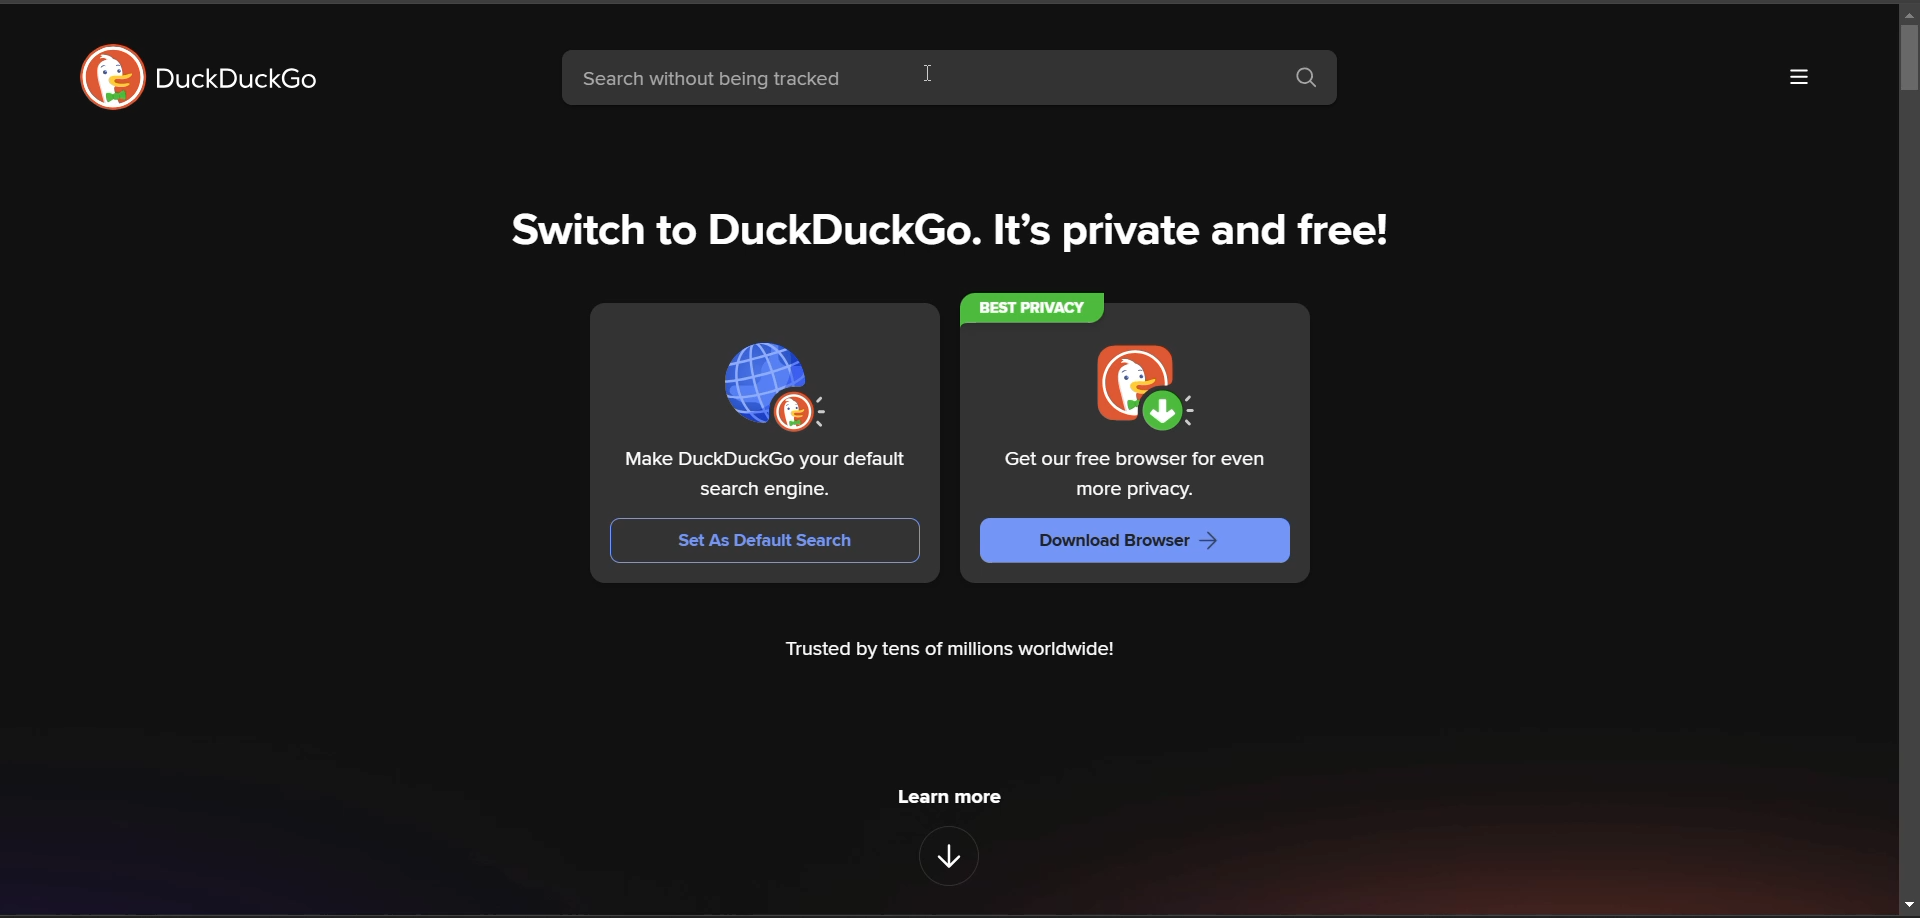 This screenshot has height=918, width=1920. I want to click on BEST PRIVACY, so click(1029, 308).